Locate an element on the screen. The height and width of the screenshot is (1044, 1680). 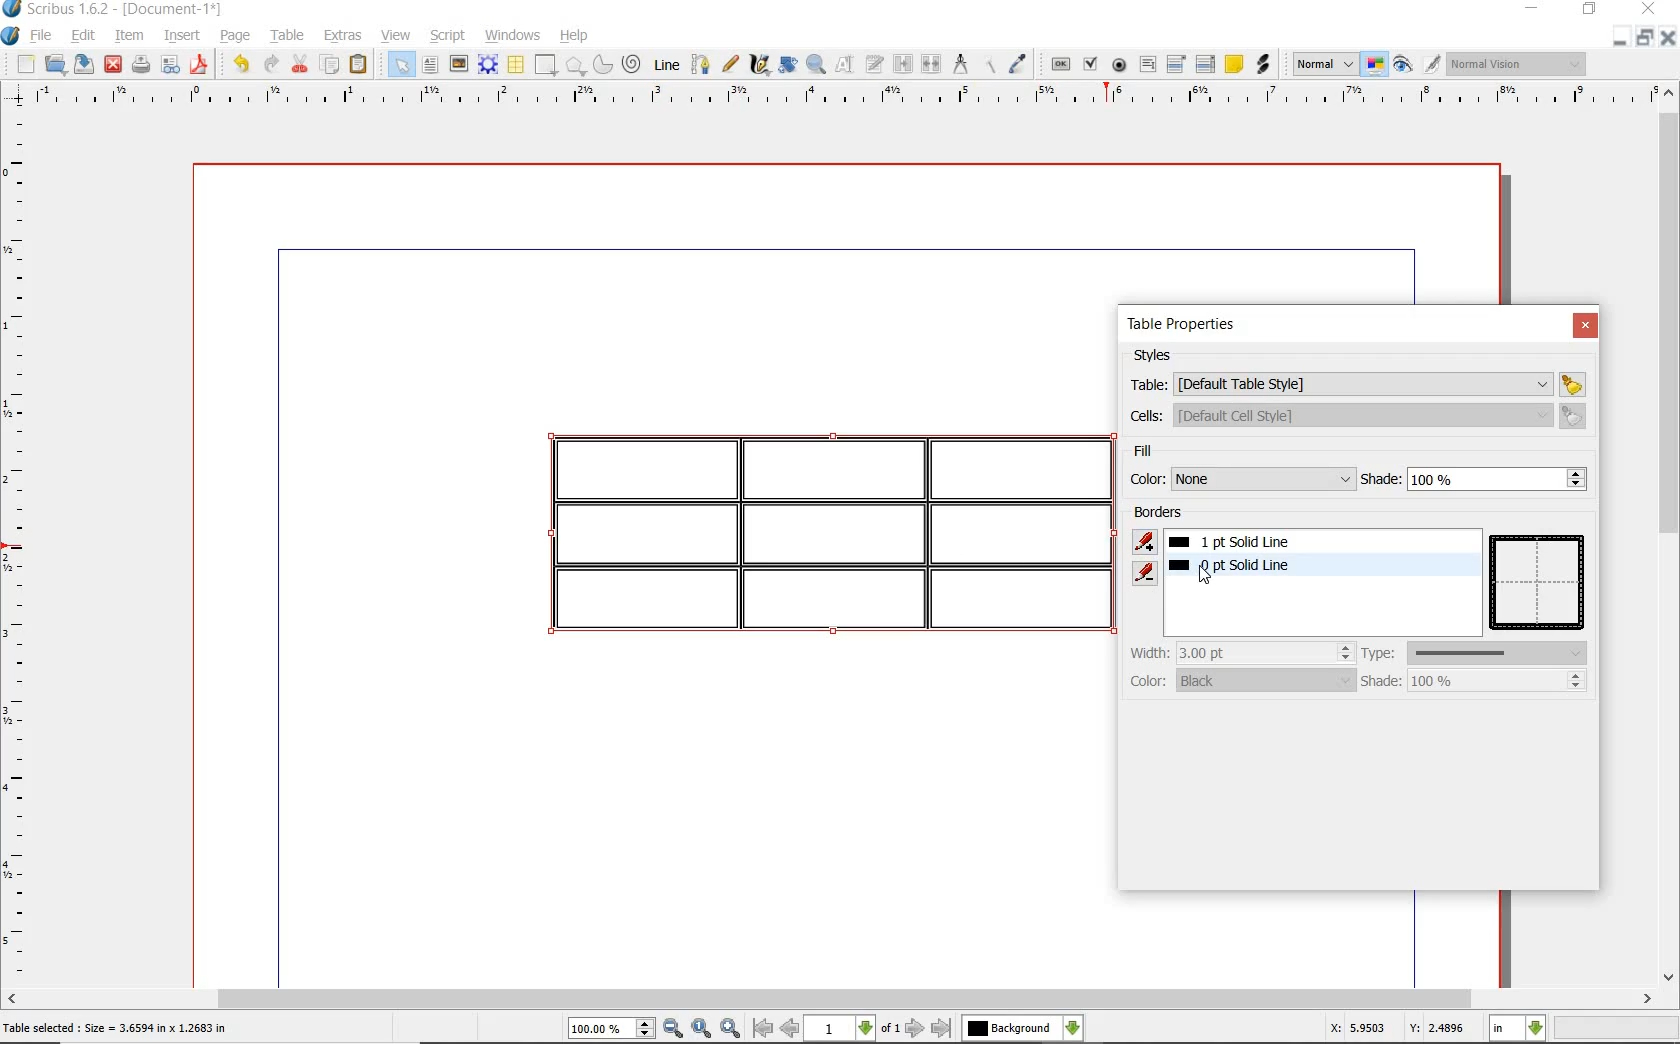
save is located at coordinates (83, 64).